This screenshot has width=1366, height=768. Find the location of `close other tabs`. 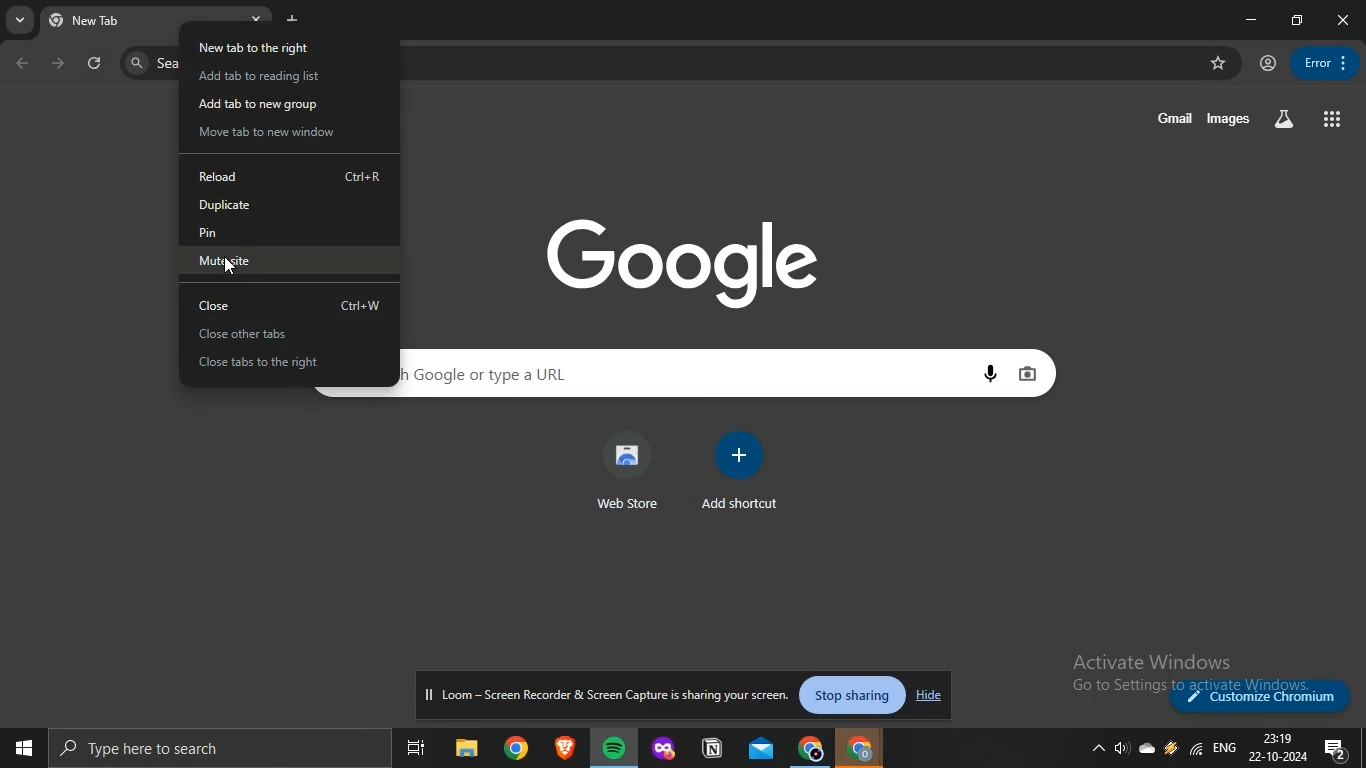

close other tabs is located at coordinates (285, 336).